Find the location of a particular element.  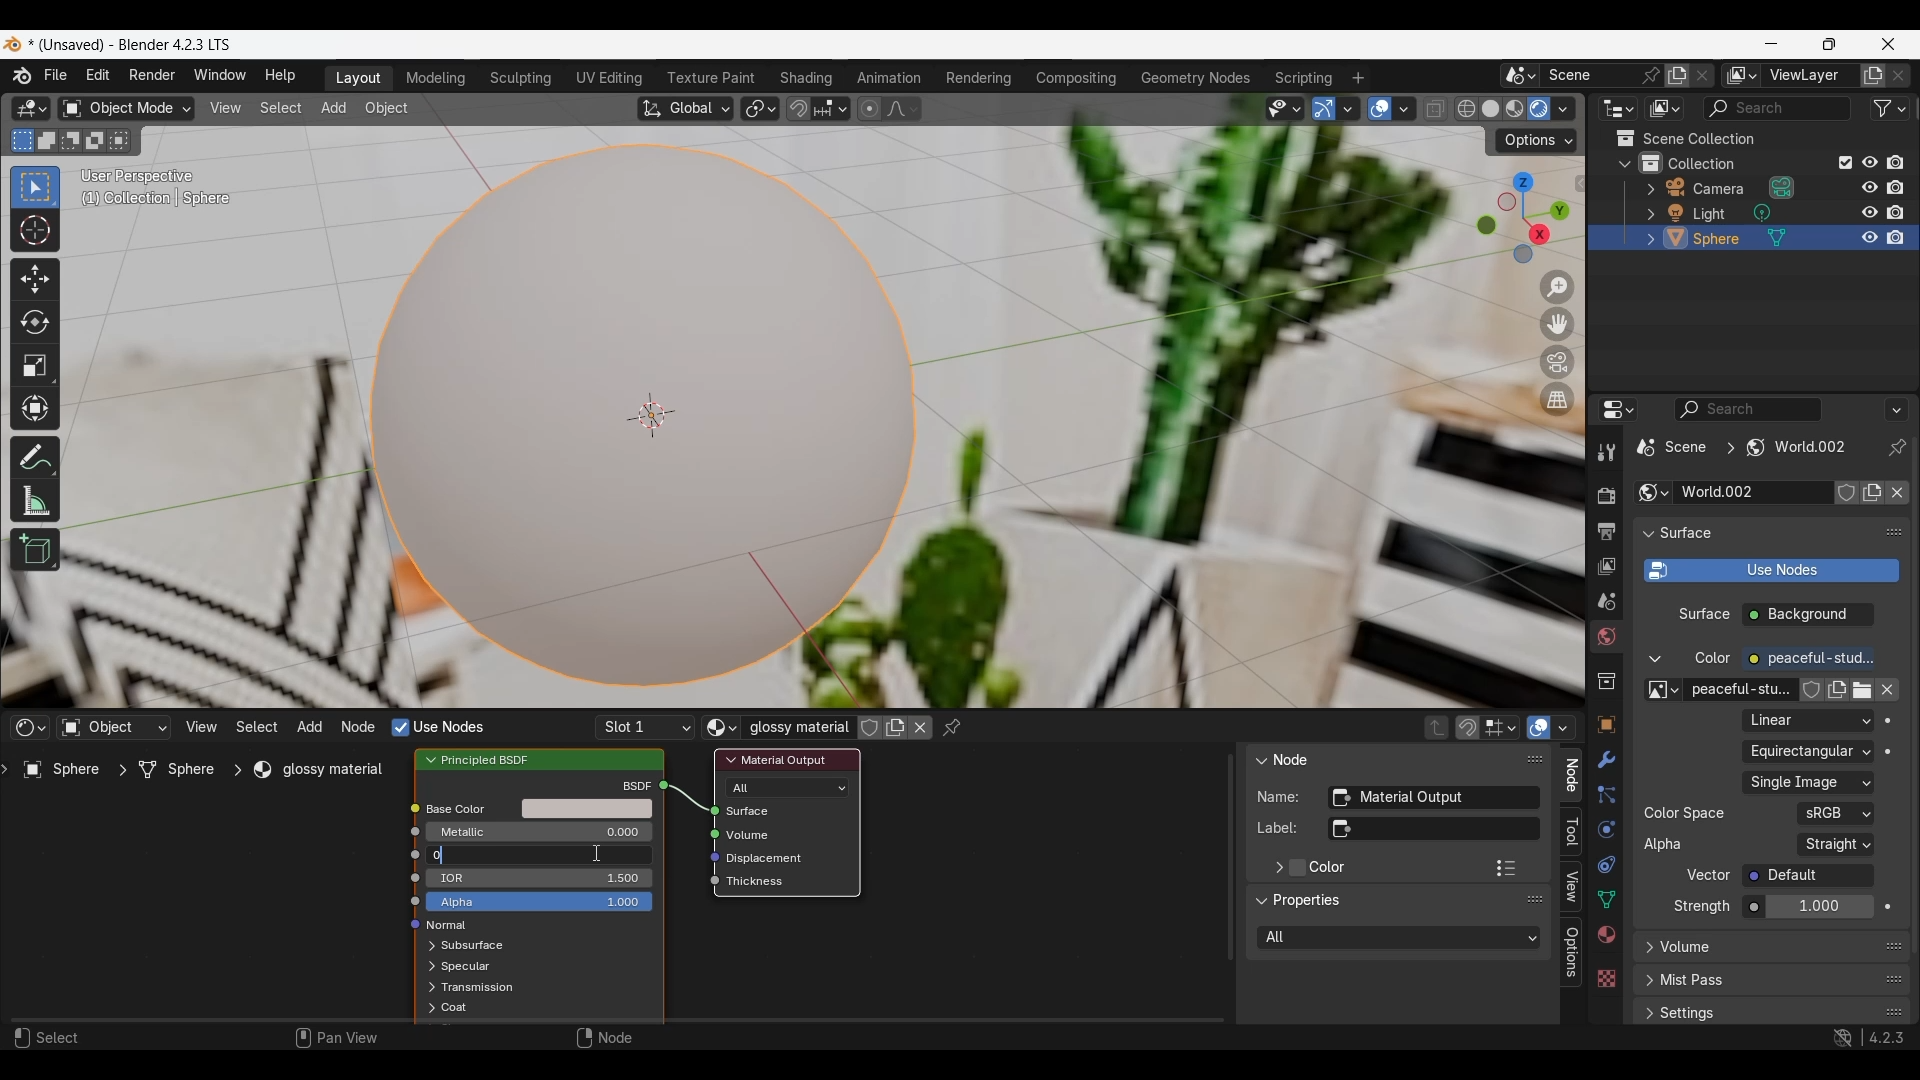

View layer properties is located at coordinates (1605, 567).